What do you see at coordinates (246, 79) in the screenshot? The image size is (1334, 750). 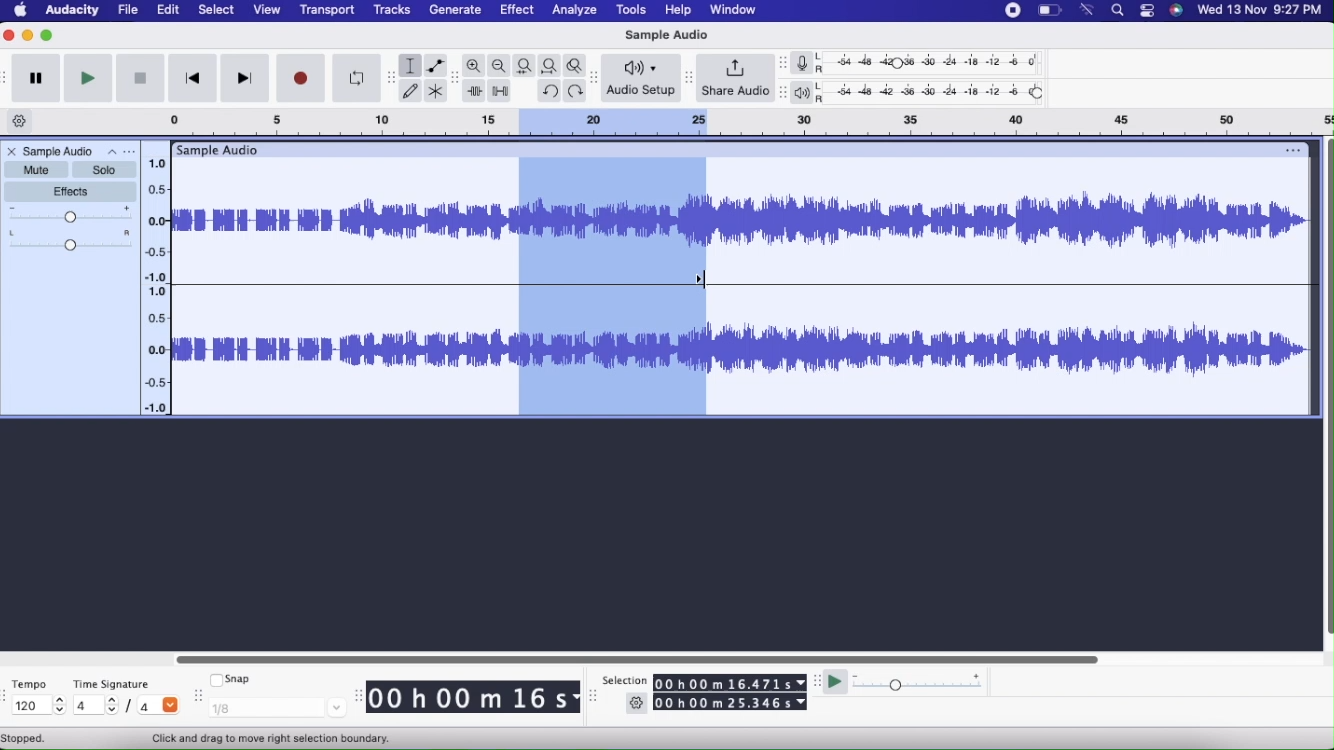 I see `Skip to End` at bounding box center [246, 79].